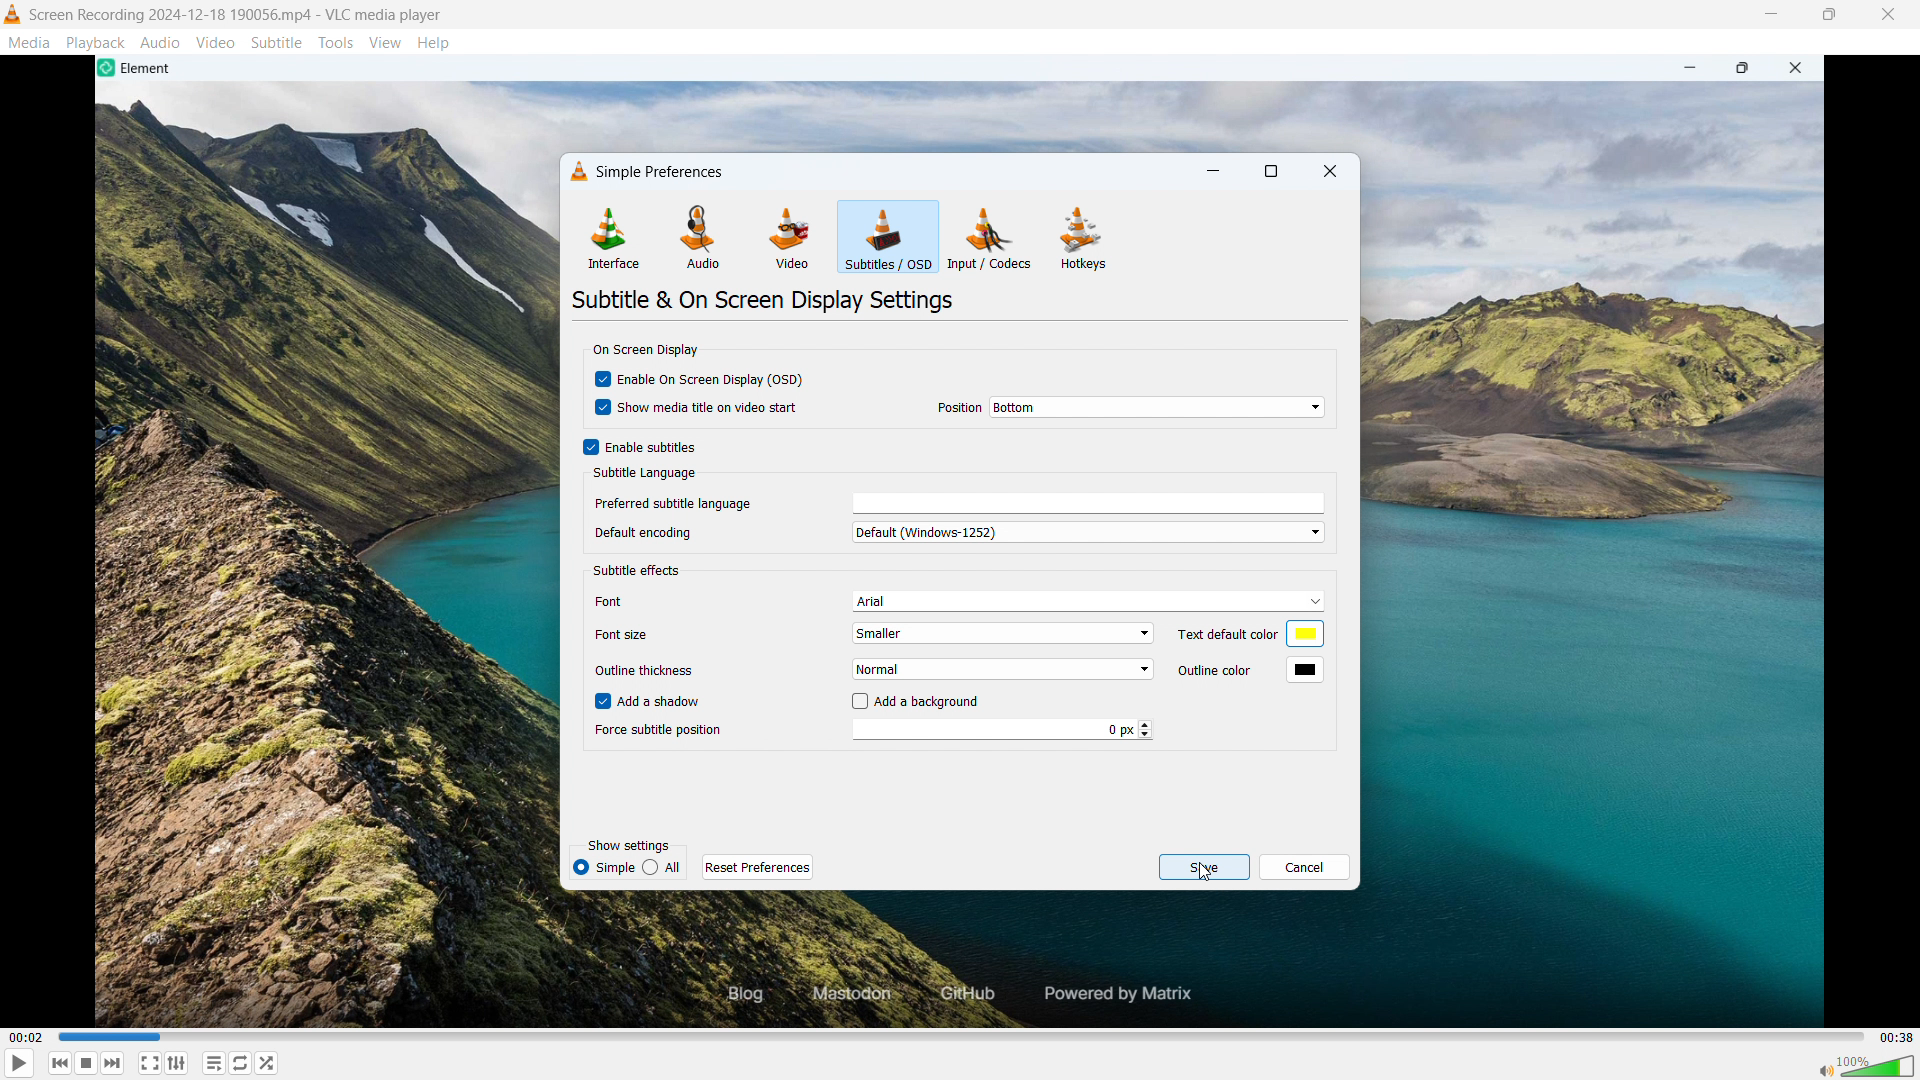 Image resolution: width=1920 pixels, height=1080 pixels. What do you see at coordinates (1203, 867) in the screenshot?
I see `save ` at bounding box center [1203, 867].